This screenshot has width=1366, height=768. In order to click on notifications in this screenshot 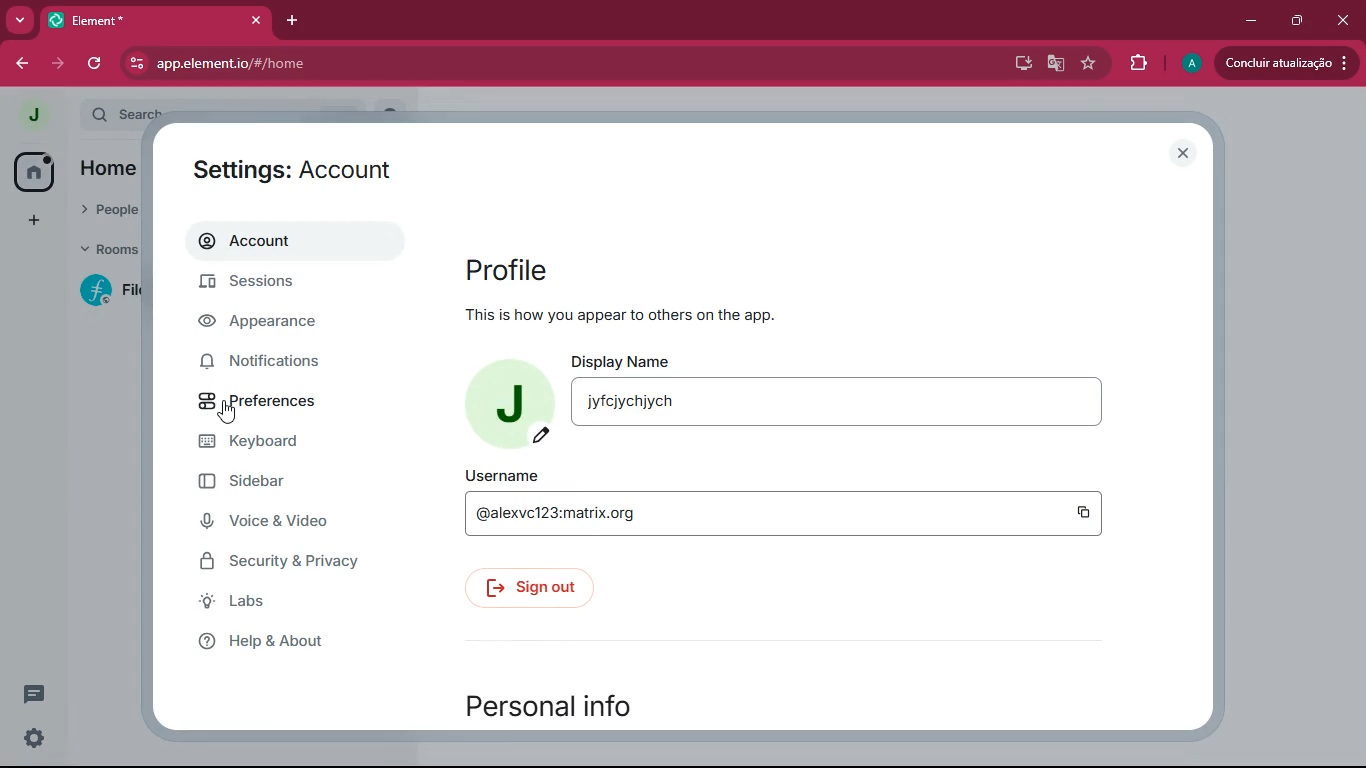, I will do `click(283, 364)`.